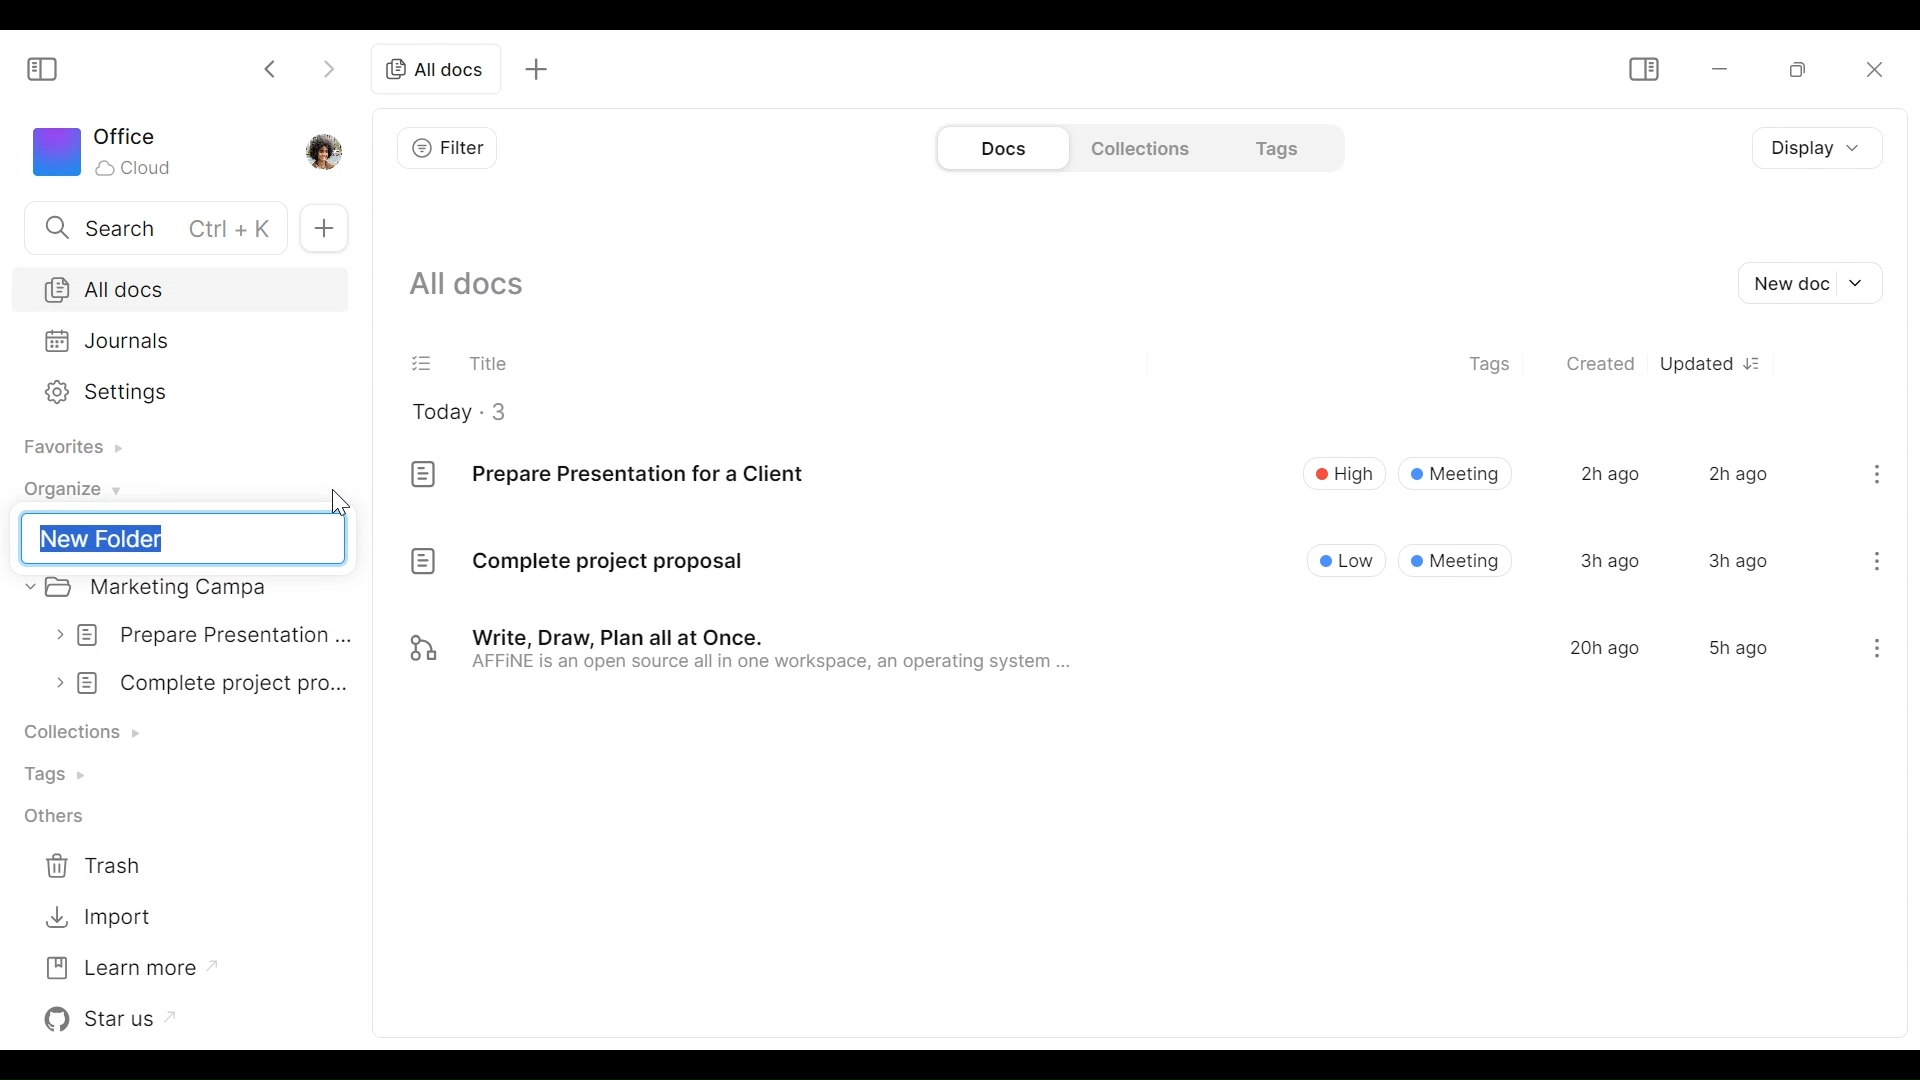 The image size is (1920, 1080). Describe the element at coordinates (435, 70) in the screenshot. I see `all docs` at that location.